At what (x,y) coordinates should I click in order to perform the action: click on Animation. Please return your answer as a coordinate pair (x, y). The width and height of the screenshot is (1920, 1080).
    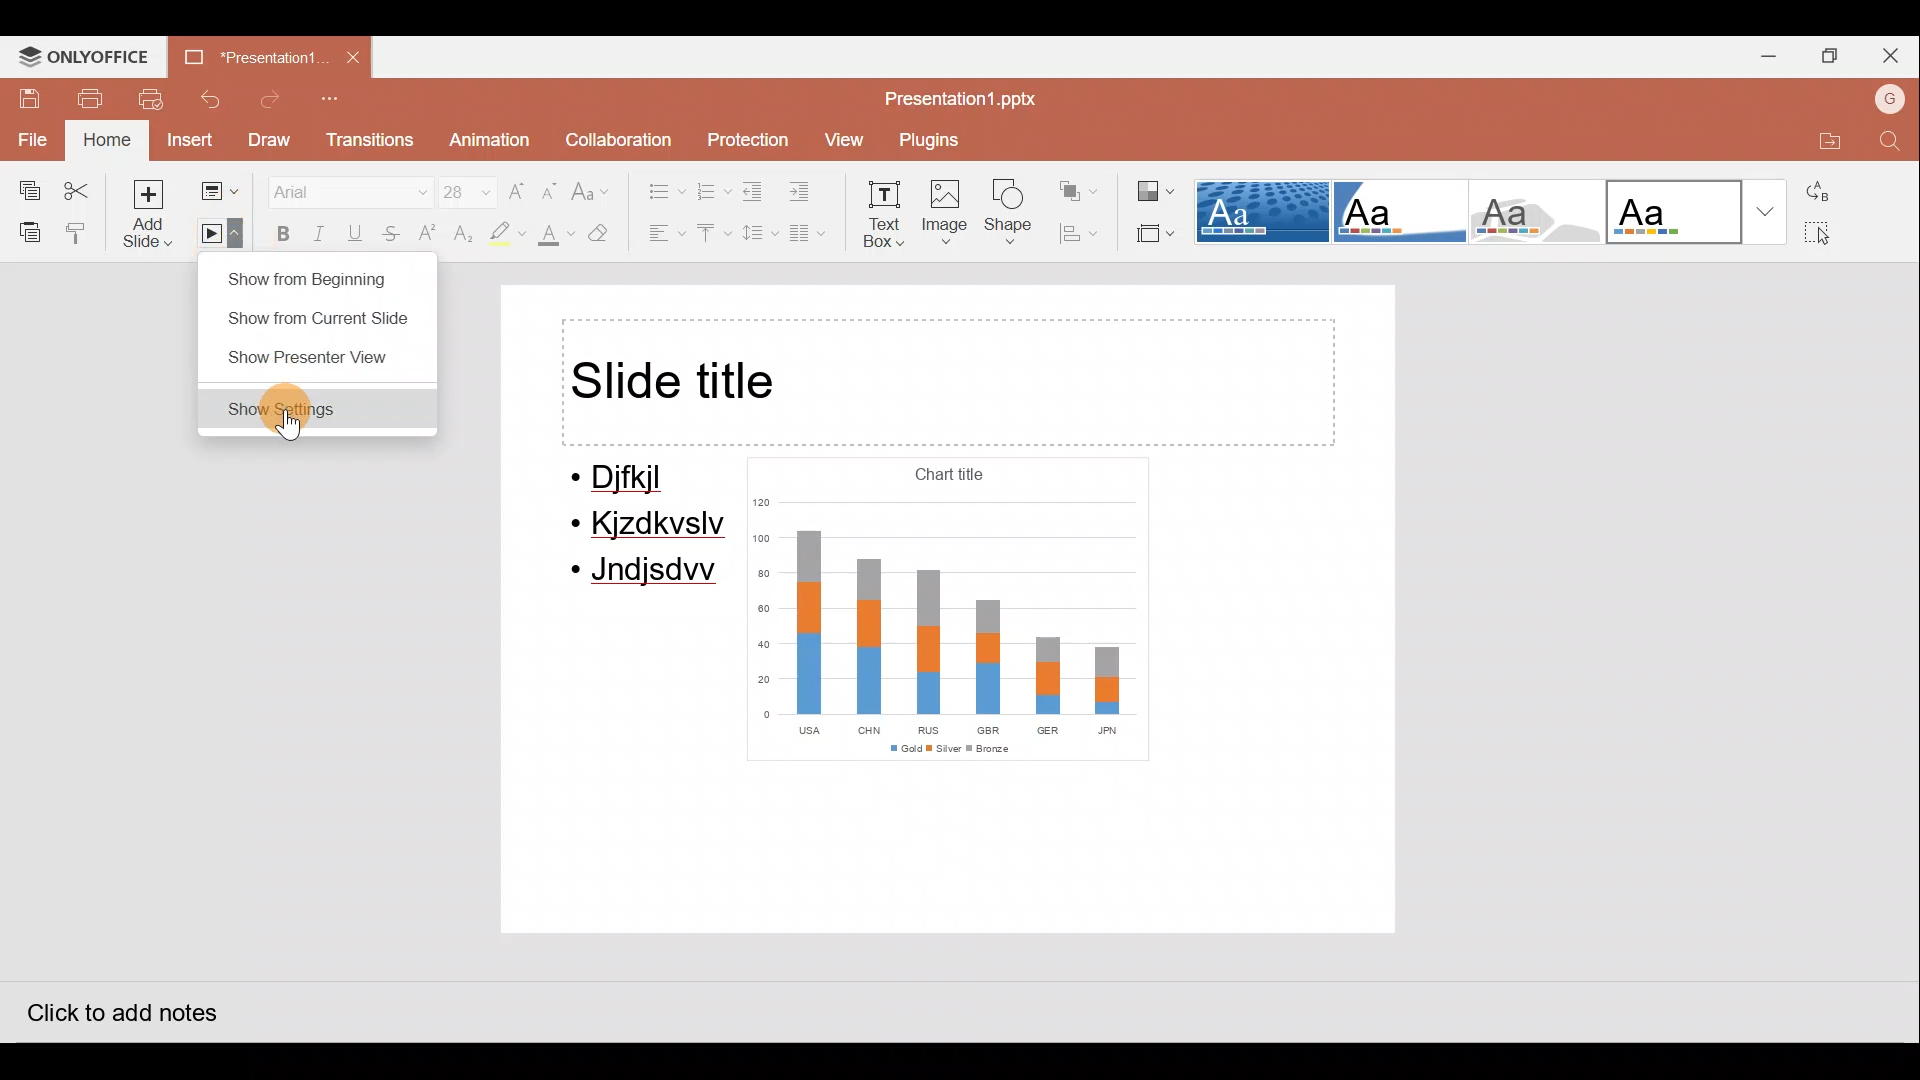
    Looking at the image, I should click on (484, 140).